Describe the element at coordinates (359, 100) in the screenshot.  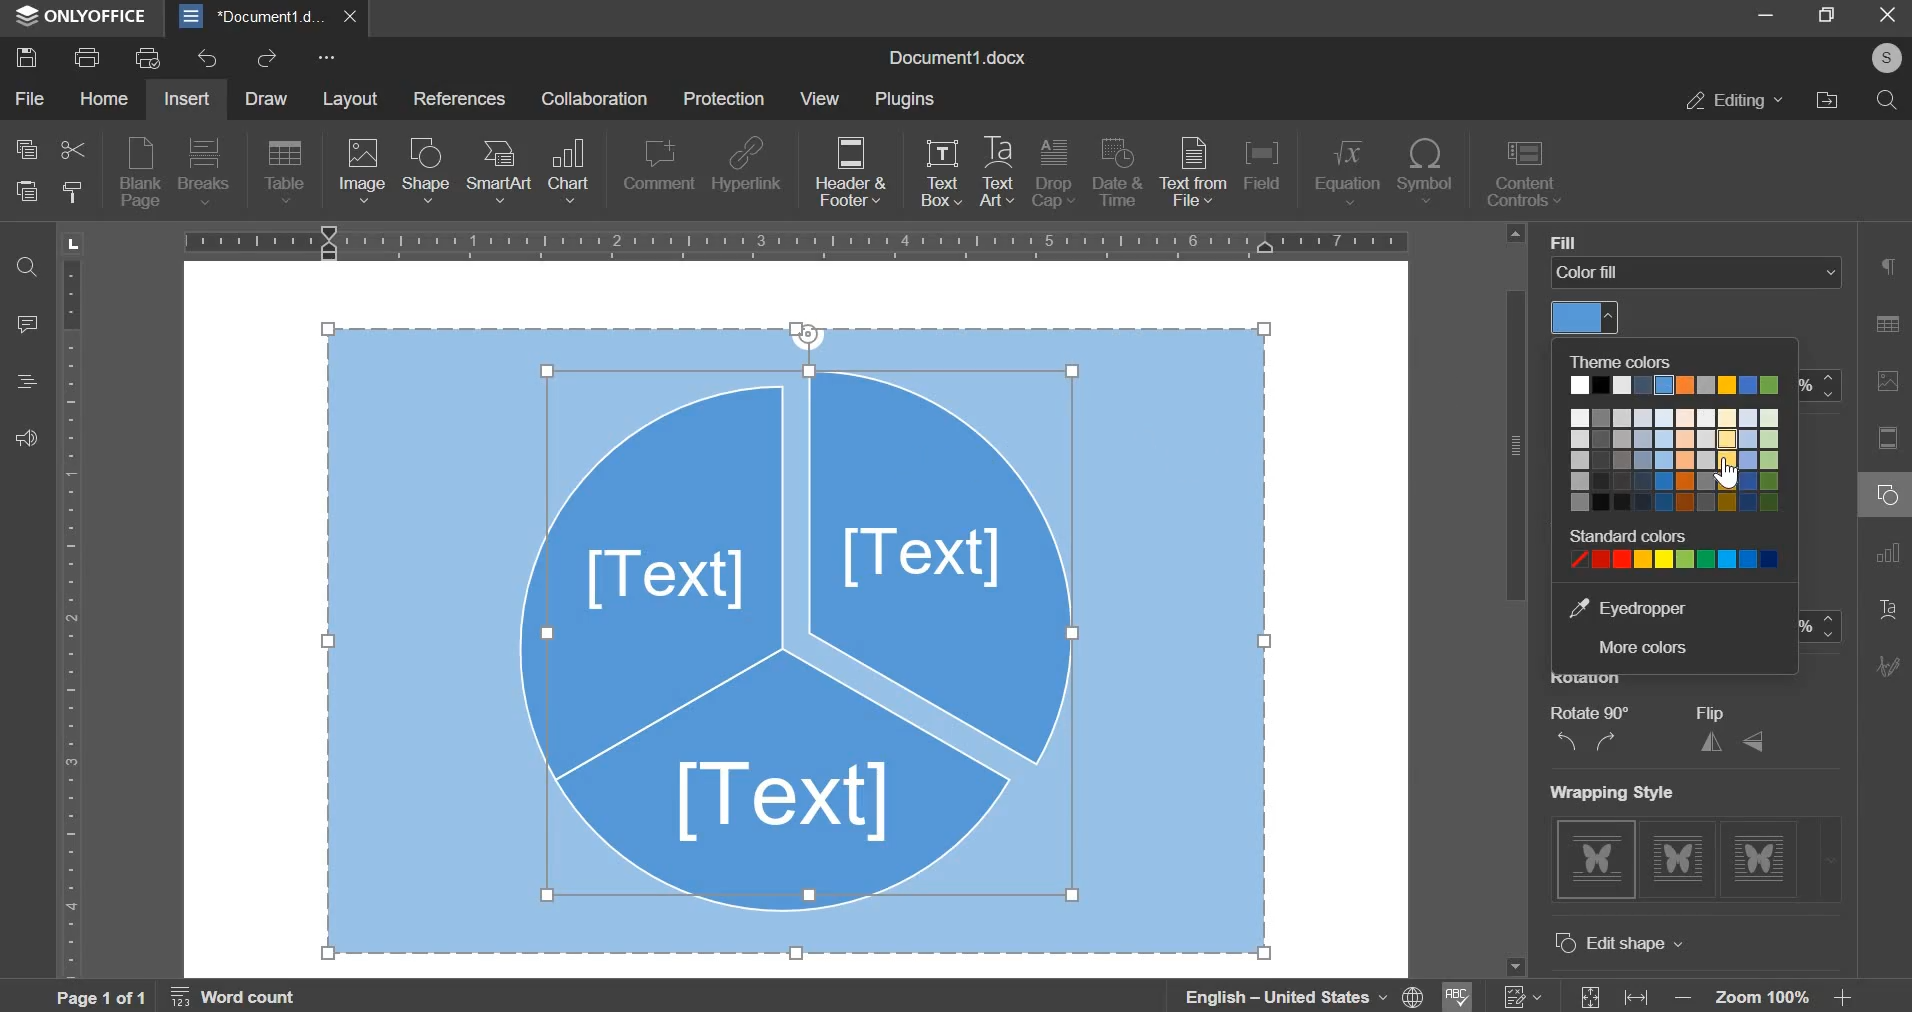
I see `layout` at that location.